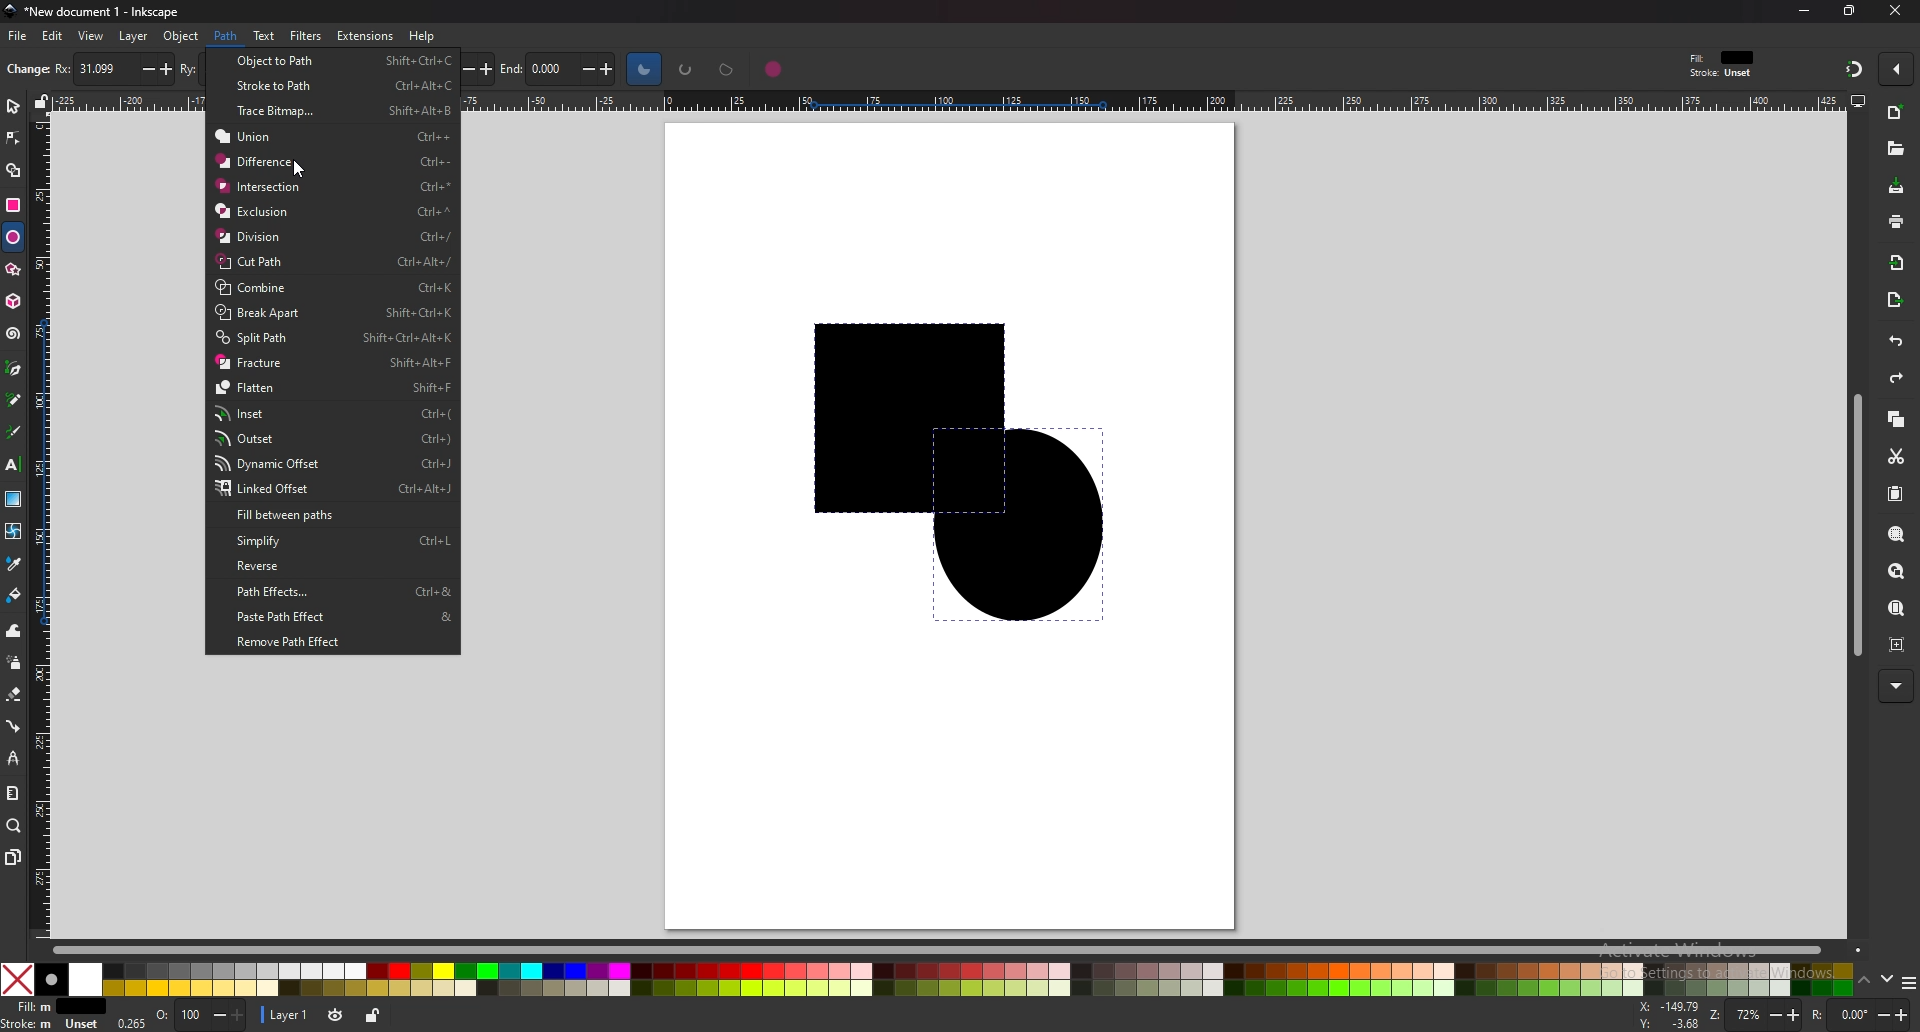  Describe the element at coordinates (1894, 148) in the screenshot. I see `open` at that location.